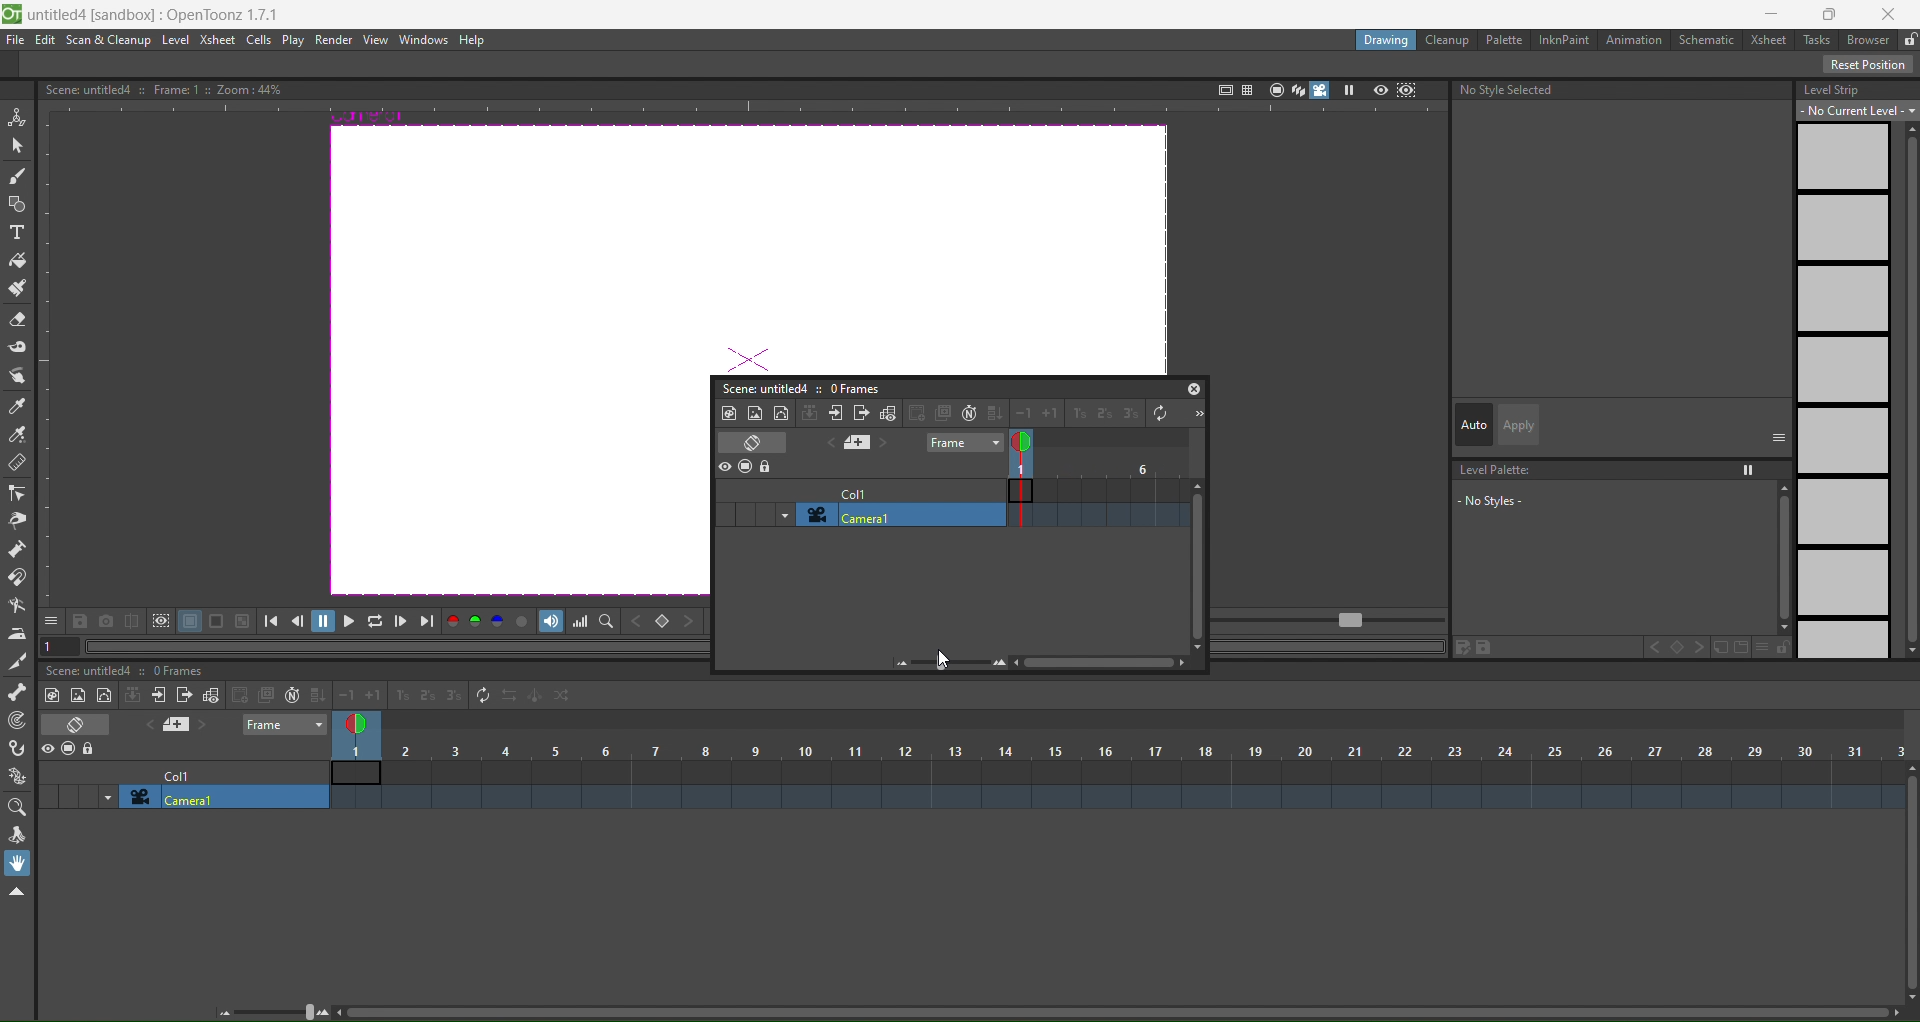  Describe the element at coordinates (478, 622) in the screenshot. I see `rgb chanel` at that location.